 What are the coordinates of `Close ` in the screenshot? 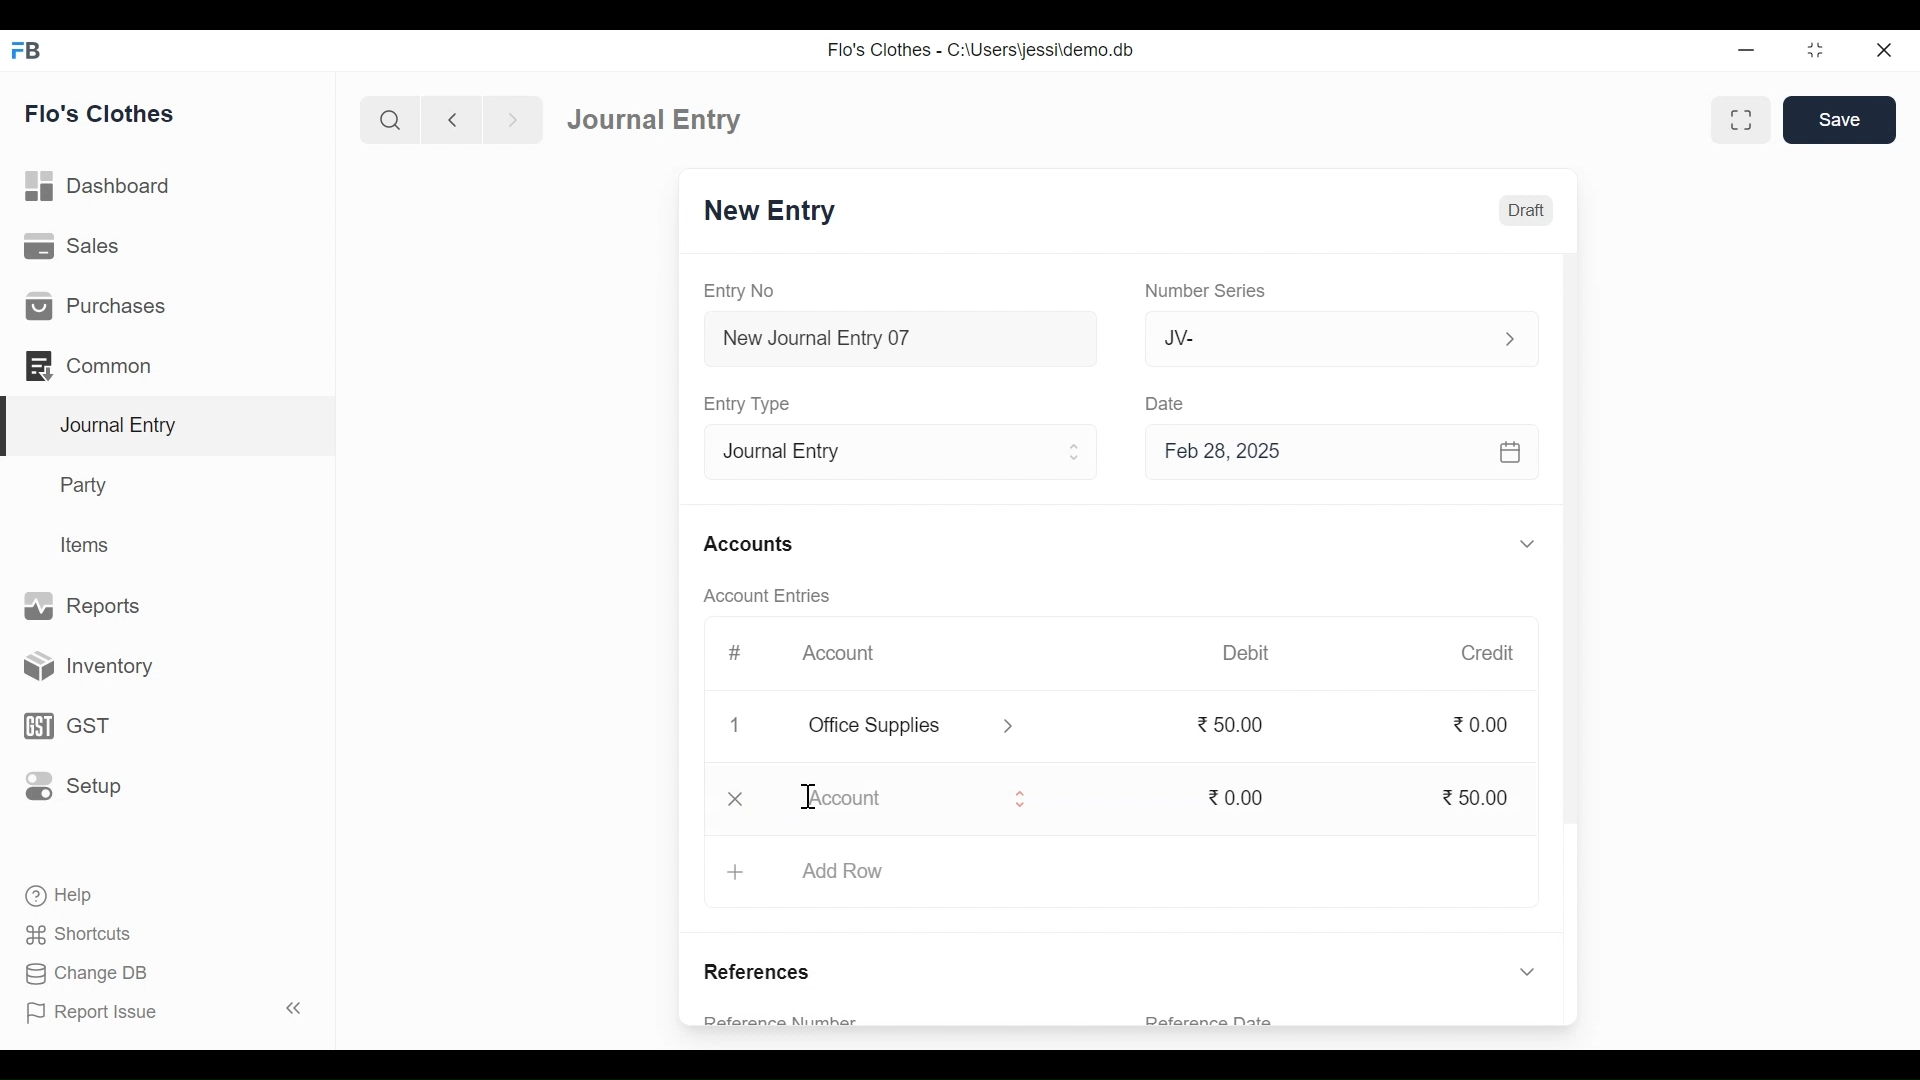 It's located at (734, 798).